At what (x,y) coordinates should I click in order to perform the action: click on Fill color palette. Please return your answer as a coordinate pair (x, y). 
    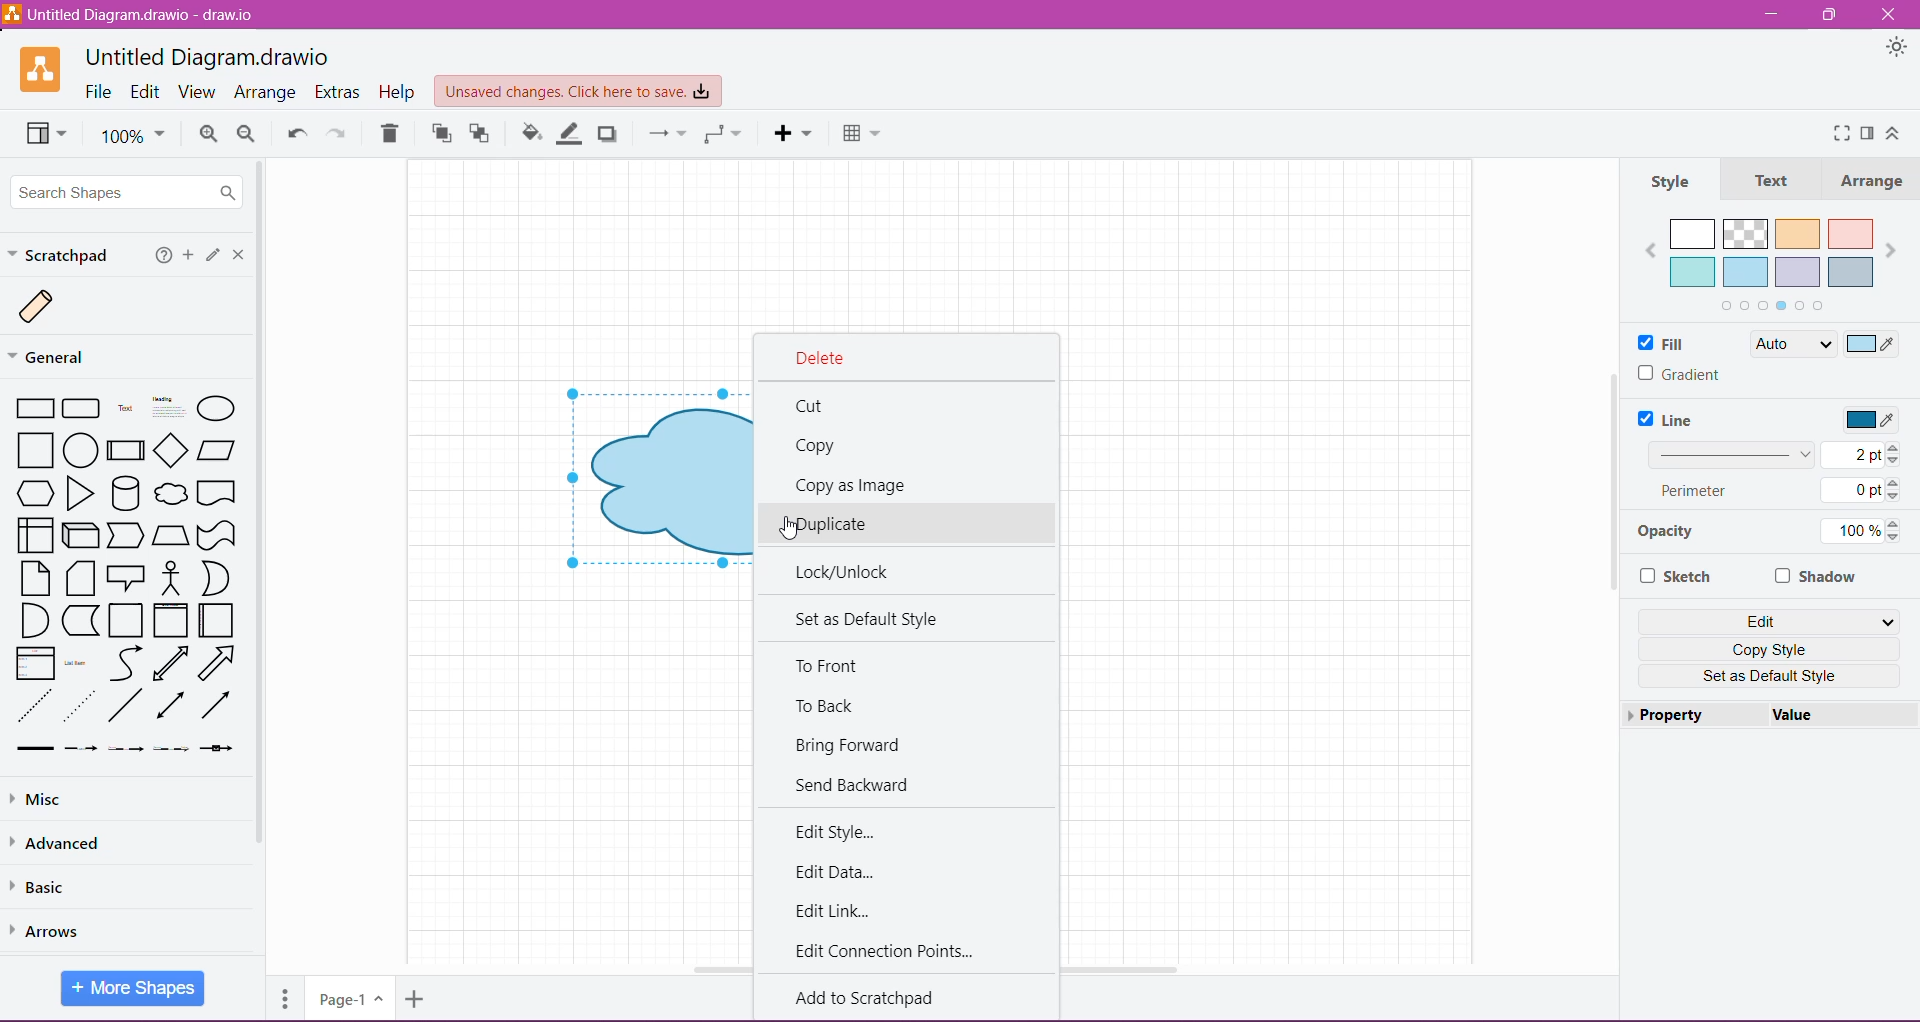
    Looking at the image, I should click on (1771, 264).